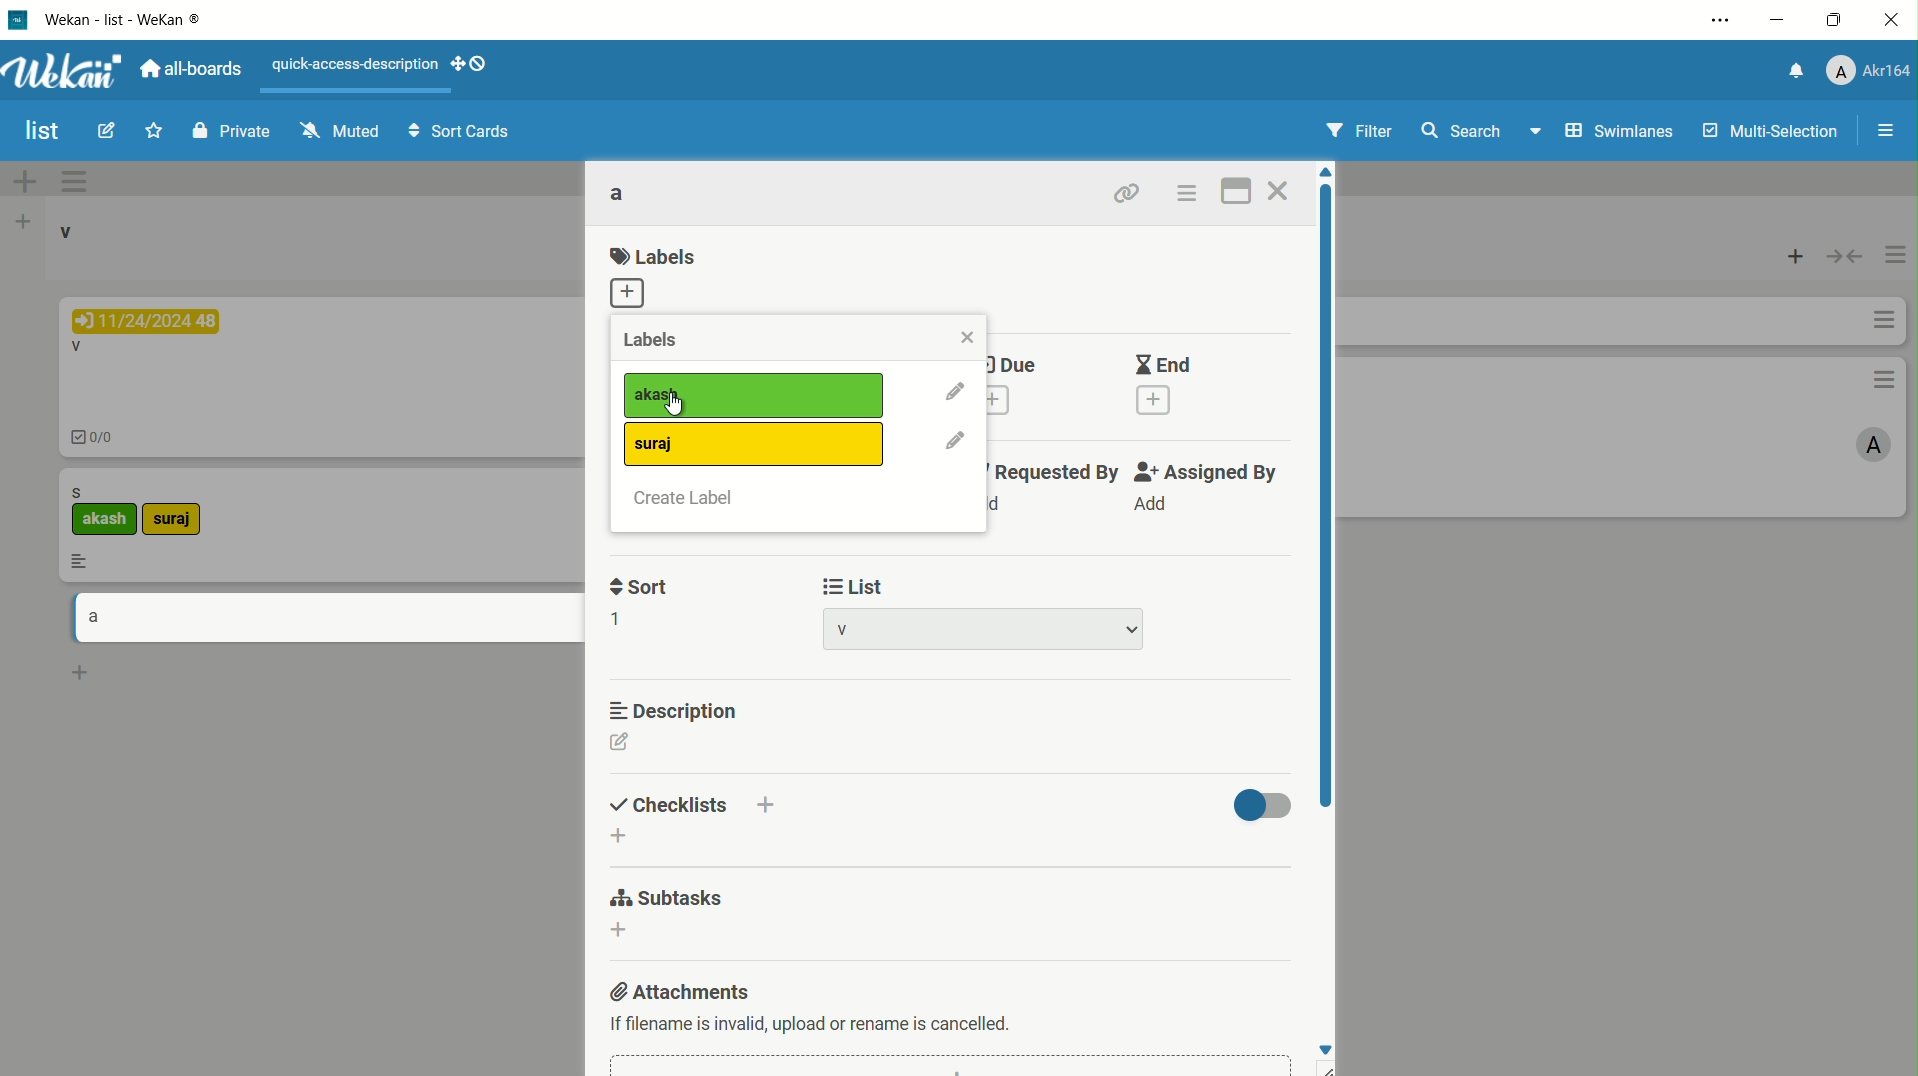 This screenshot has height=1076, width=1918. I want to click on minimize, so click(1780, 22).